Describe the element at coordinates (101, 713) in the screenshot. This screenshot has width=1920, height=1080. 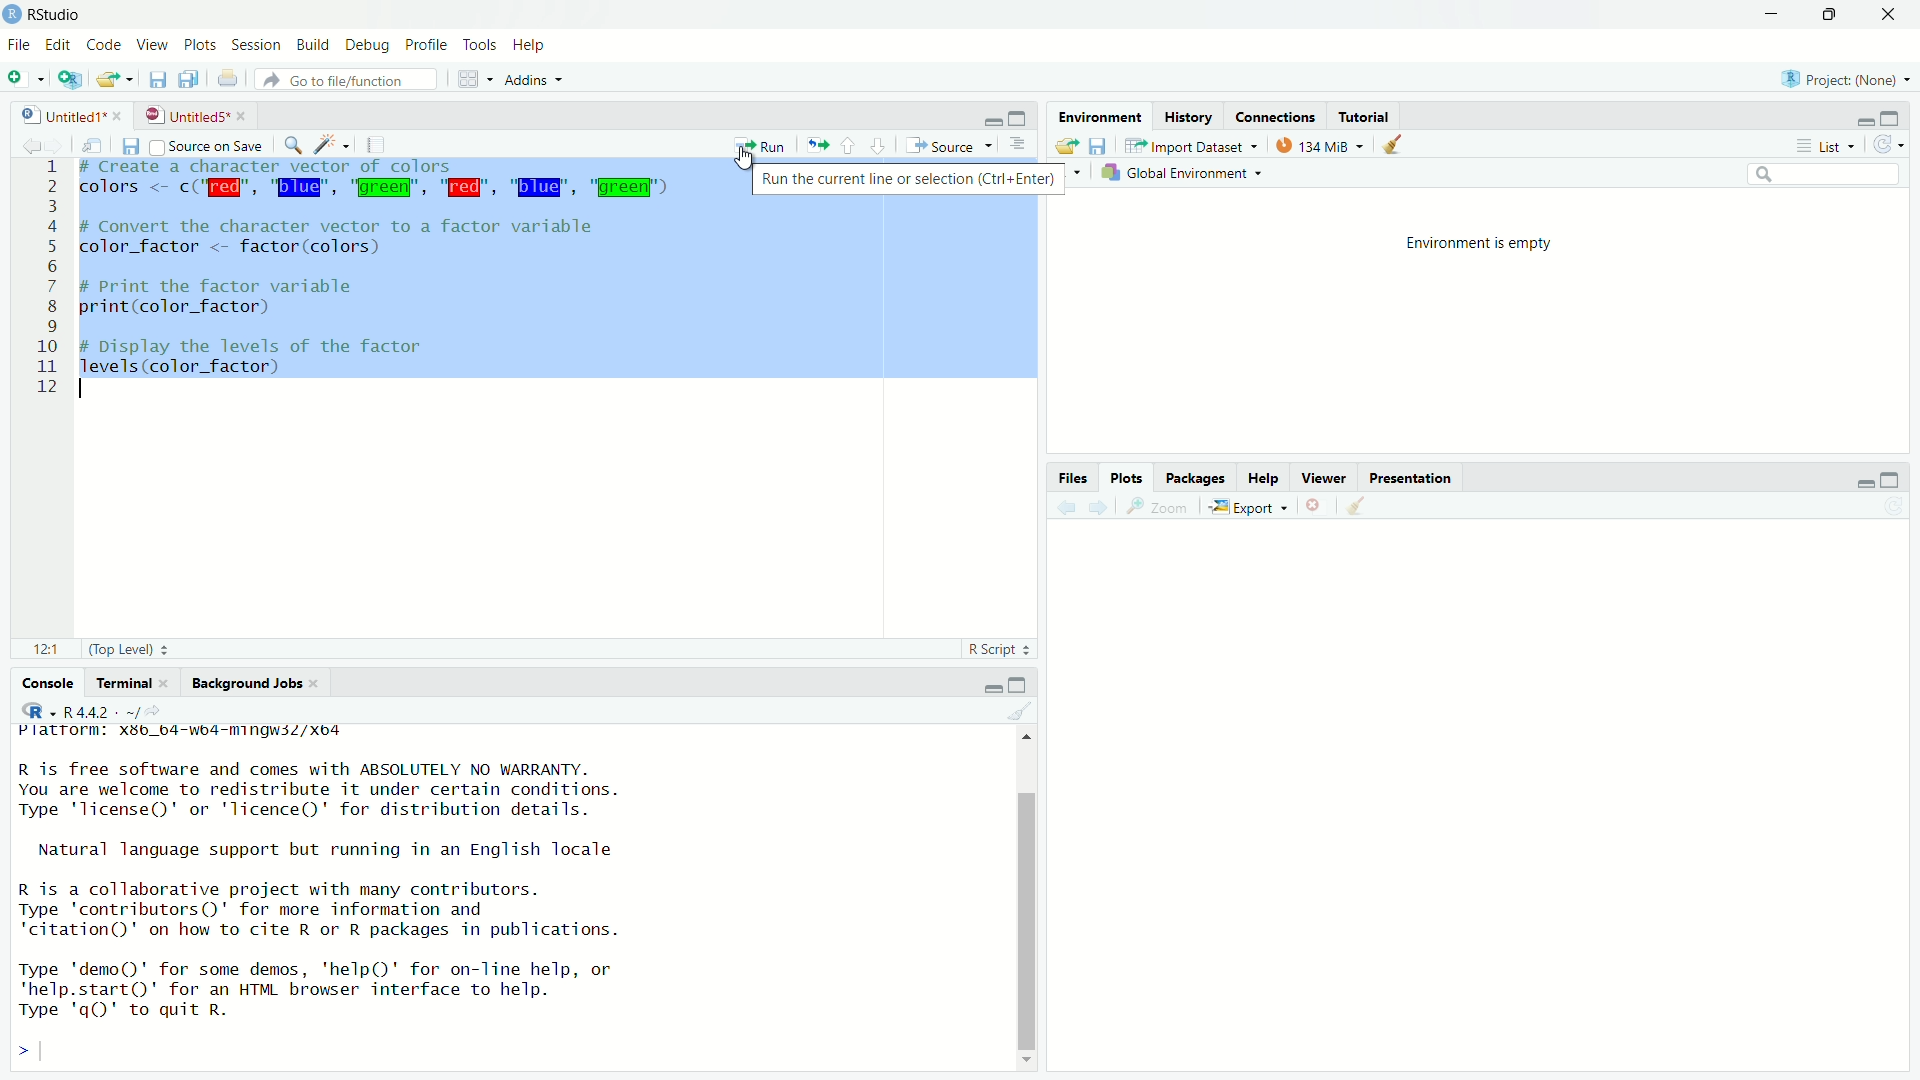
I see `R 4.4.2 . ~/` at that location.